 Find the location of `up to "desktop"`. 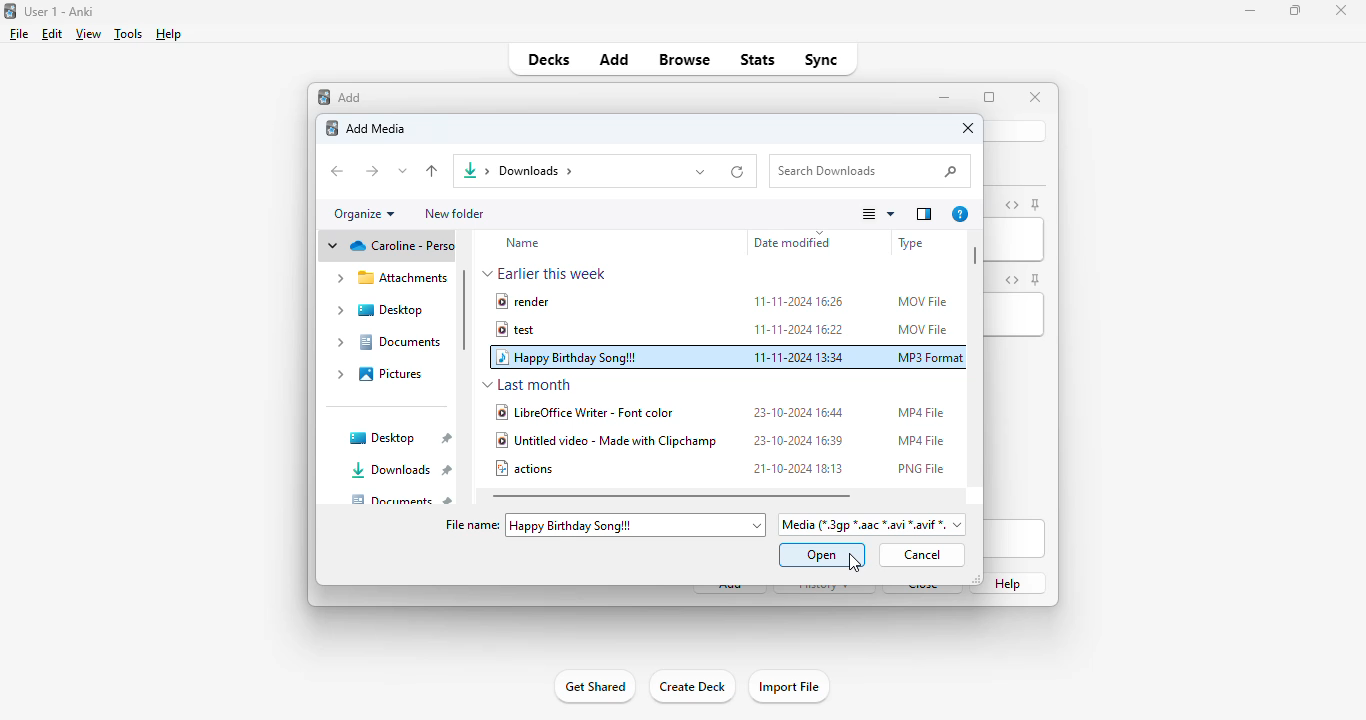

up to "desktop" is located at coordinates (432, 172).